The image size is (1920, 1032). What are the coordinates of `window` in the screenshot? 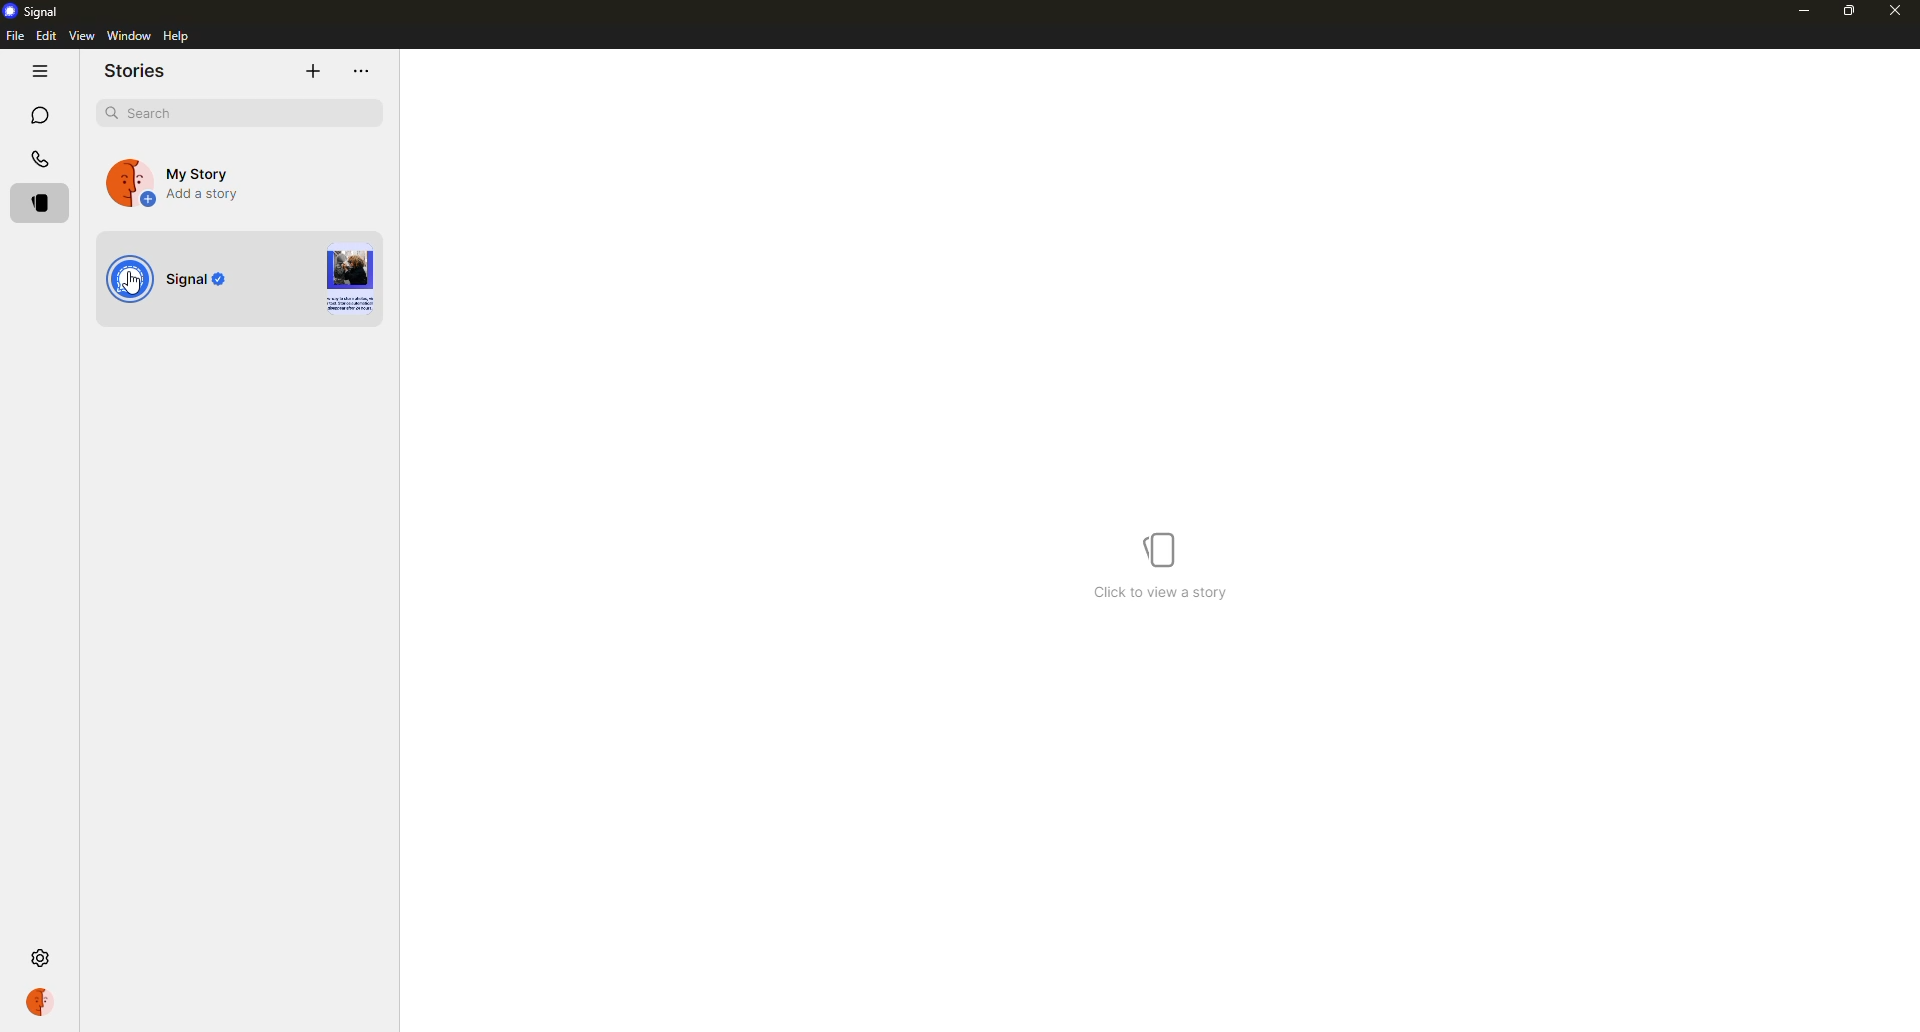 It's located at (129, 35).